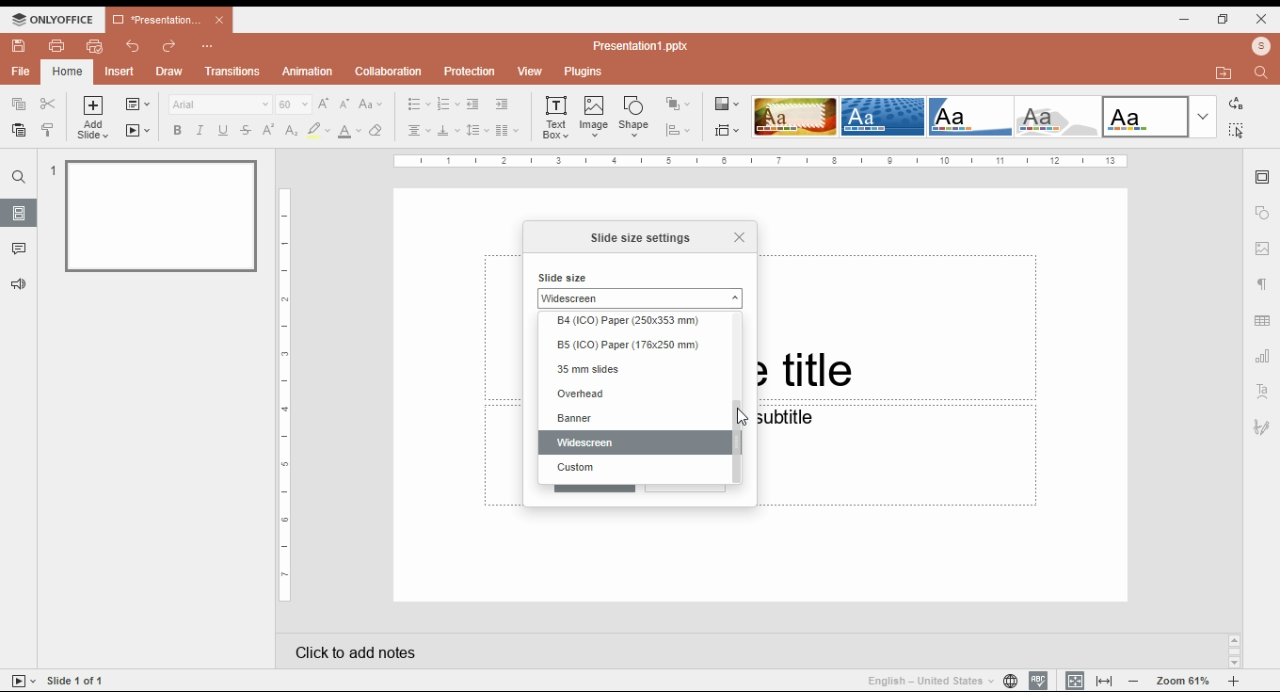 This screenshot has height=692, width=1280. I want to click on restore, so click(1223, 19).